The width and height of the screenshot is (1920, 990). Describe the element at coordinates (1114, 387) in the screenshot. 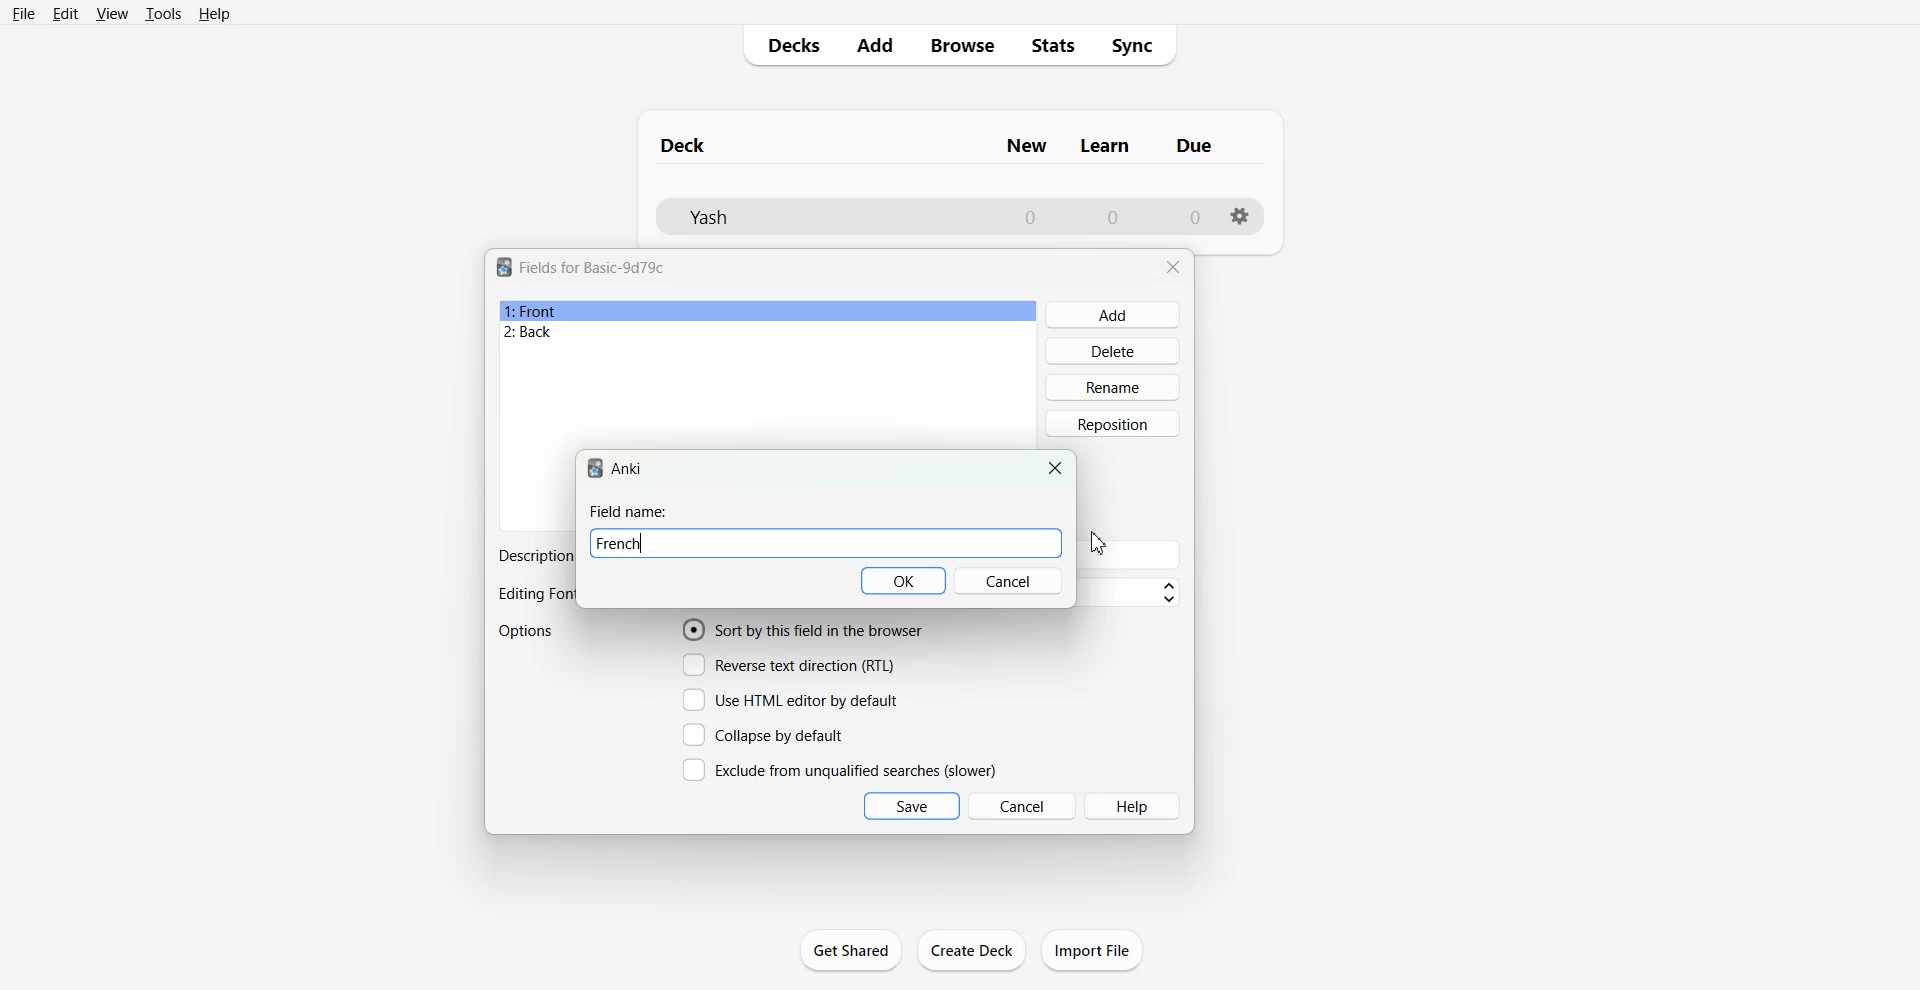

I see `Rename` at that location.